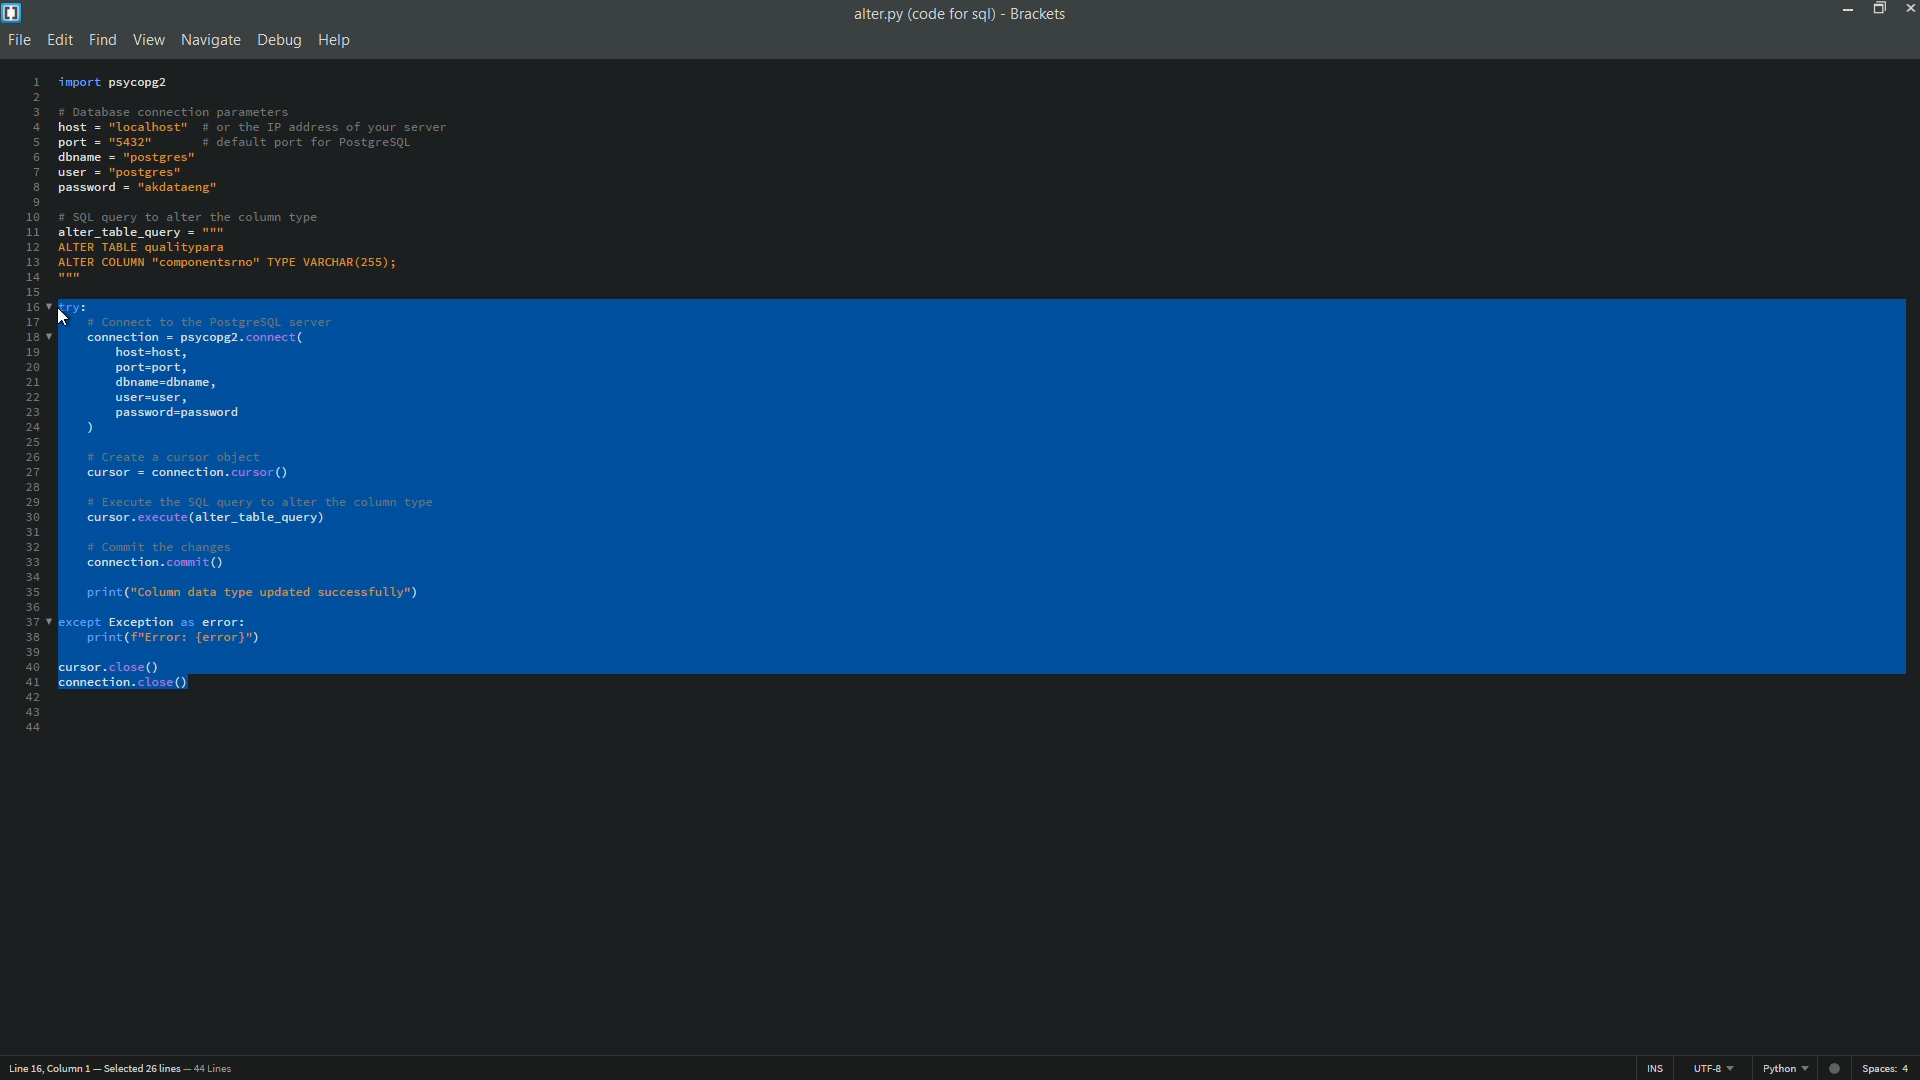 Image resolution: width=1920 pixels, height=1080 pixels. What do you see at coordinates (1875, 8) in the screenshot?
I see `maximize` at bounding box center [1875, 8].